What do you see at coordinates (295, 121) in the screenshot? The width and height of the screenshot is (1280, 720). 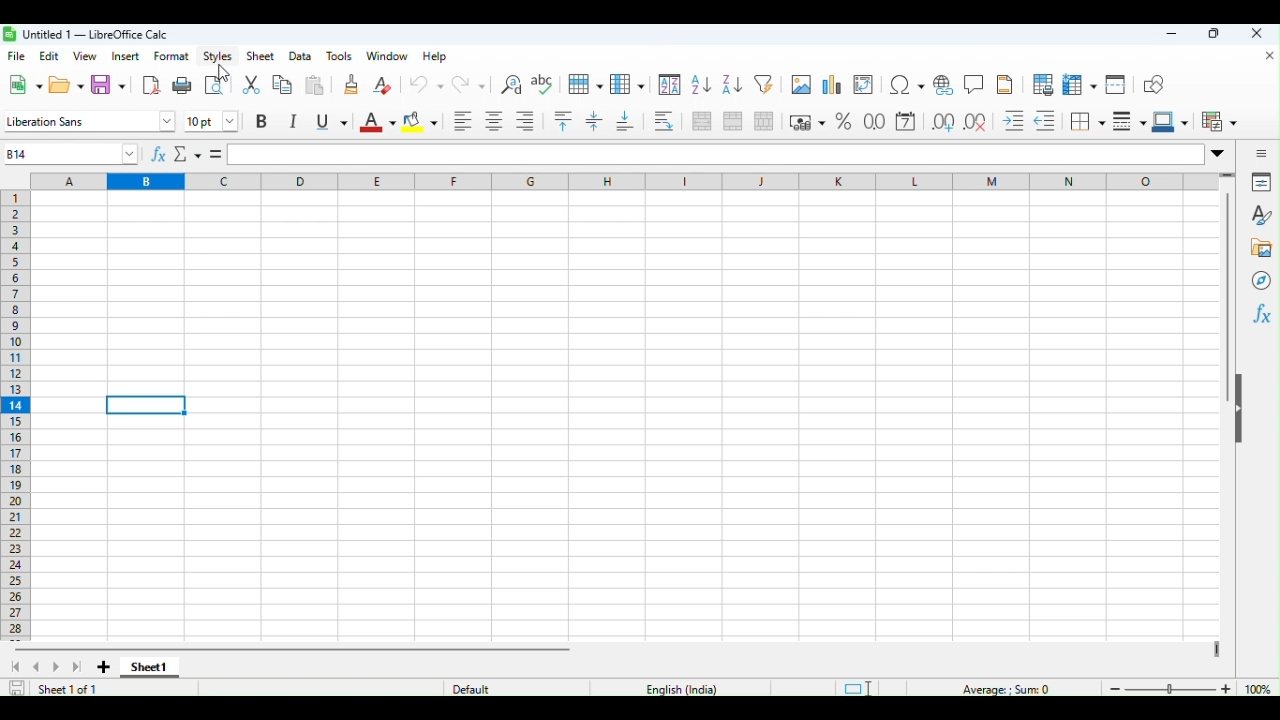 I see `I` at bounding box center [295, 121].